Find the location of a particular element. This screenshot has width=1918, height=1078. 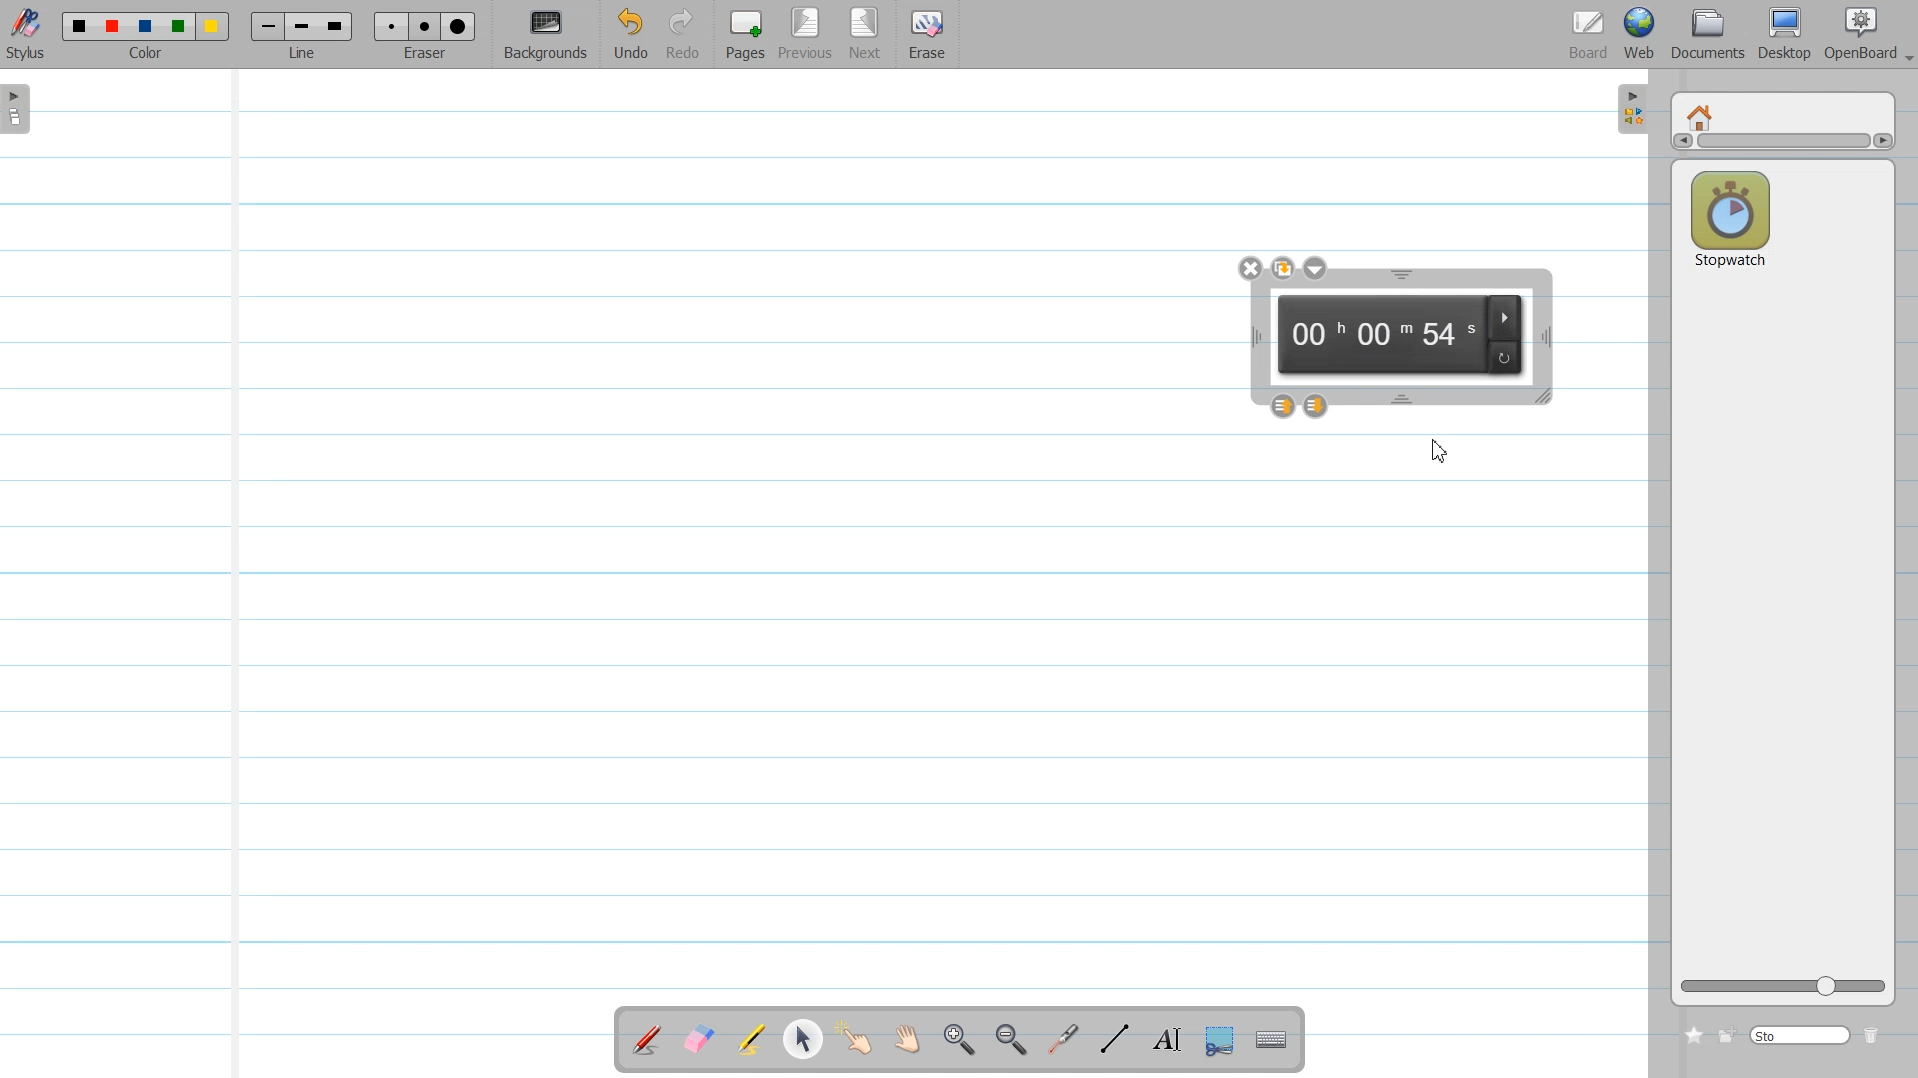

Capture part of the Screen is located at coordinates (1223, 1041).